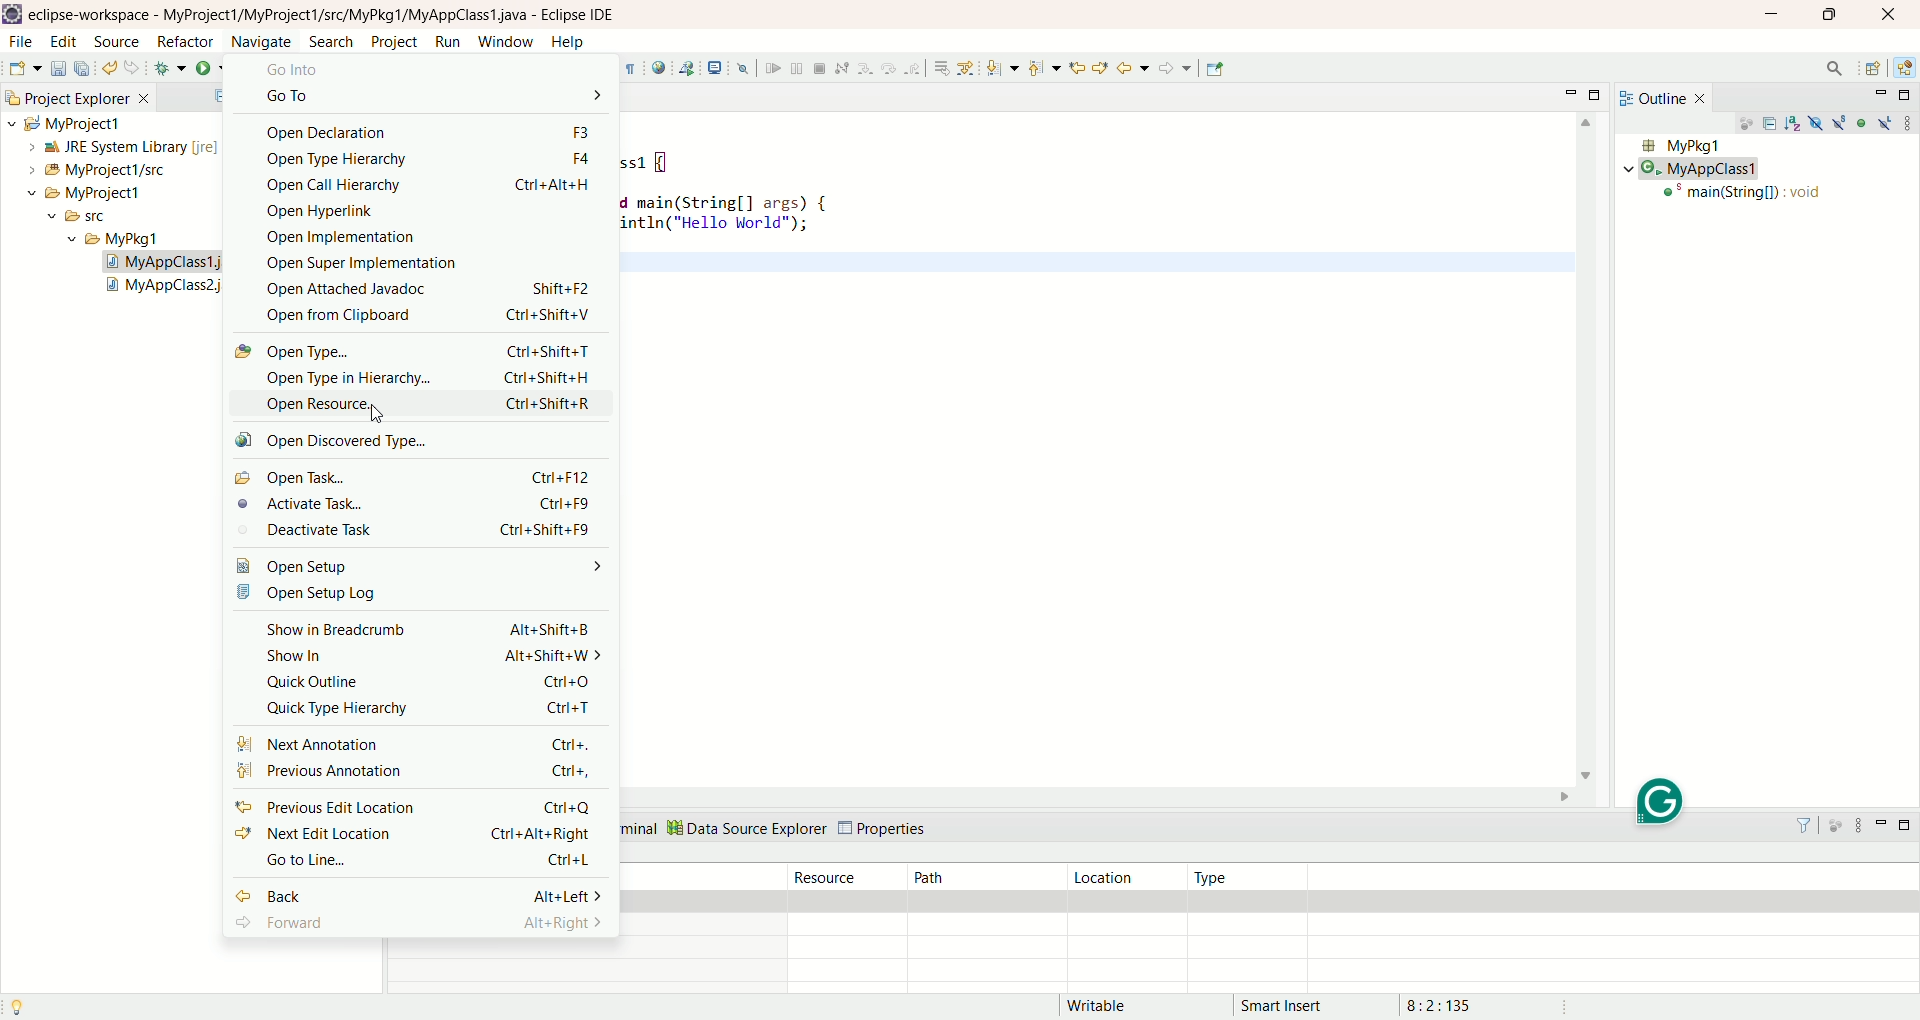 This screenshot has width=1920, height=1020. What do you see at coordinates (115, 239) in the screenshot?
I see `mypkg1` at bounding box center [115, 239].